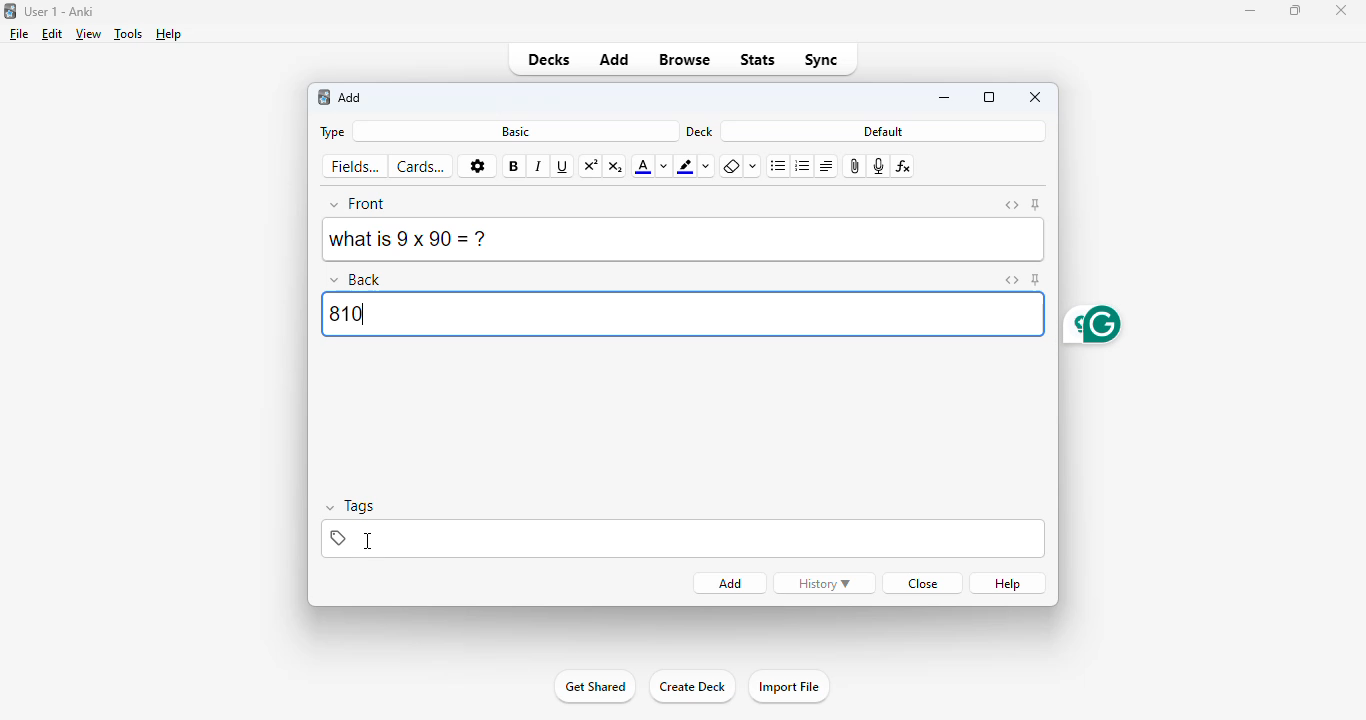 This screenshot has height=720, width=1366. What do you see at coordinates (1341, 10) in the screenshot?
I see `close` at bounding box center [1341, 10].